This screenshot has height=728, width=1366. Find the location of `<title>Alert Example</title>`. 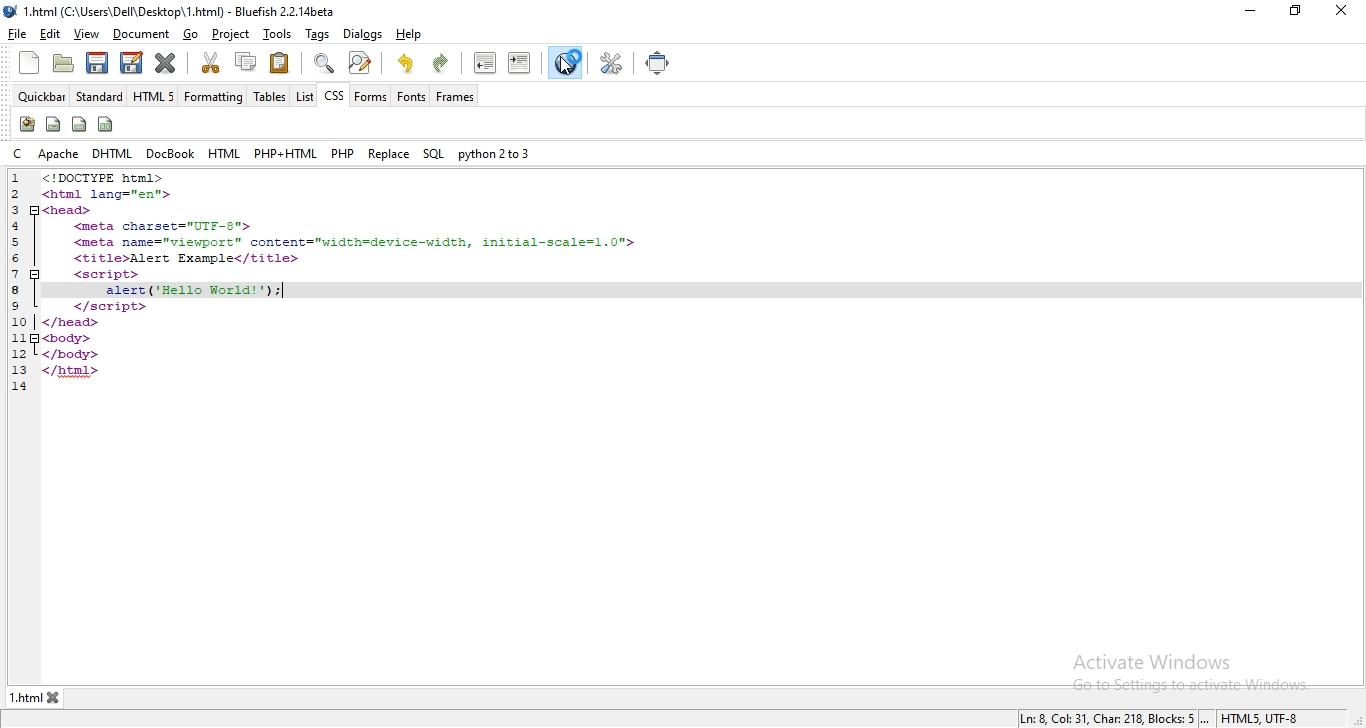

<title>Alert Example</title> is located at coordinates (186, 258).